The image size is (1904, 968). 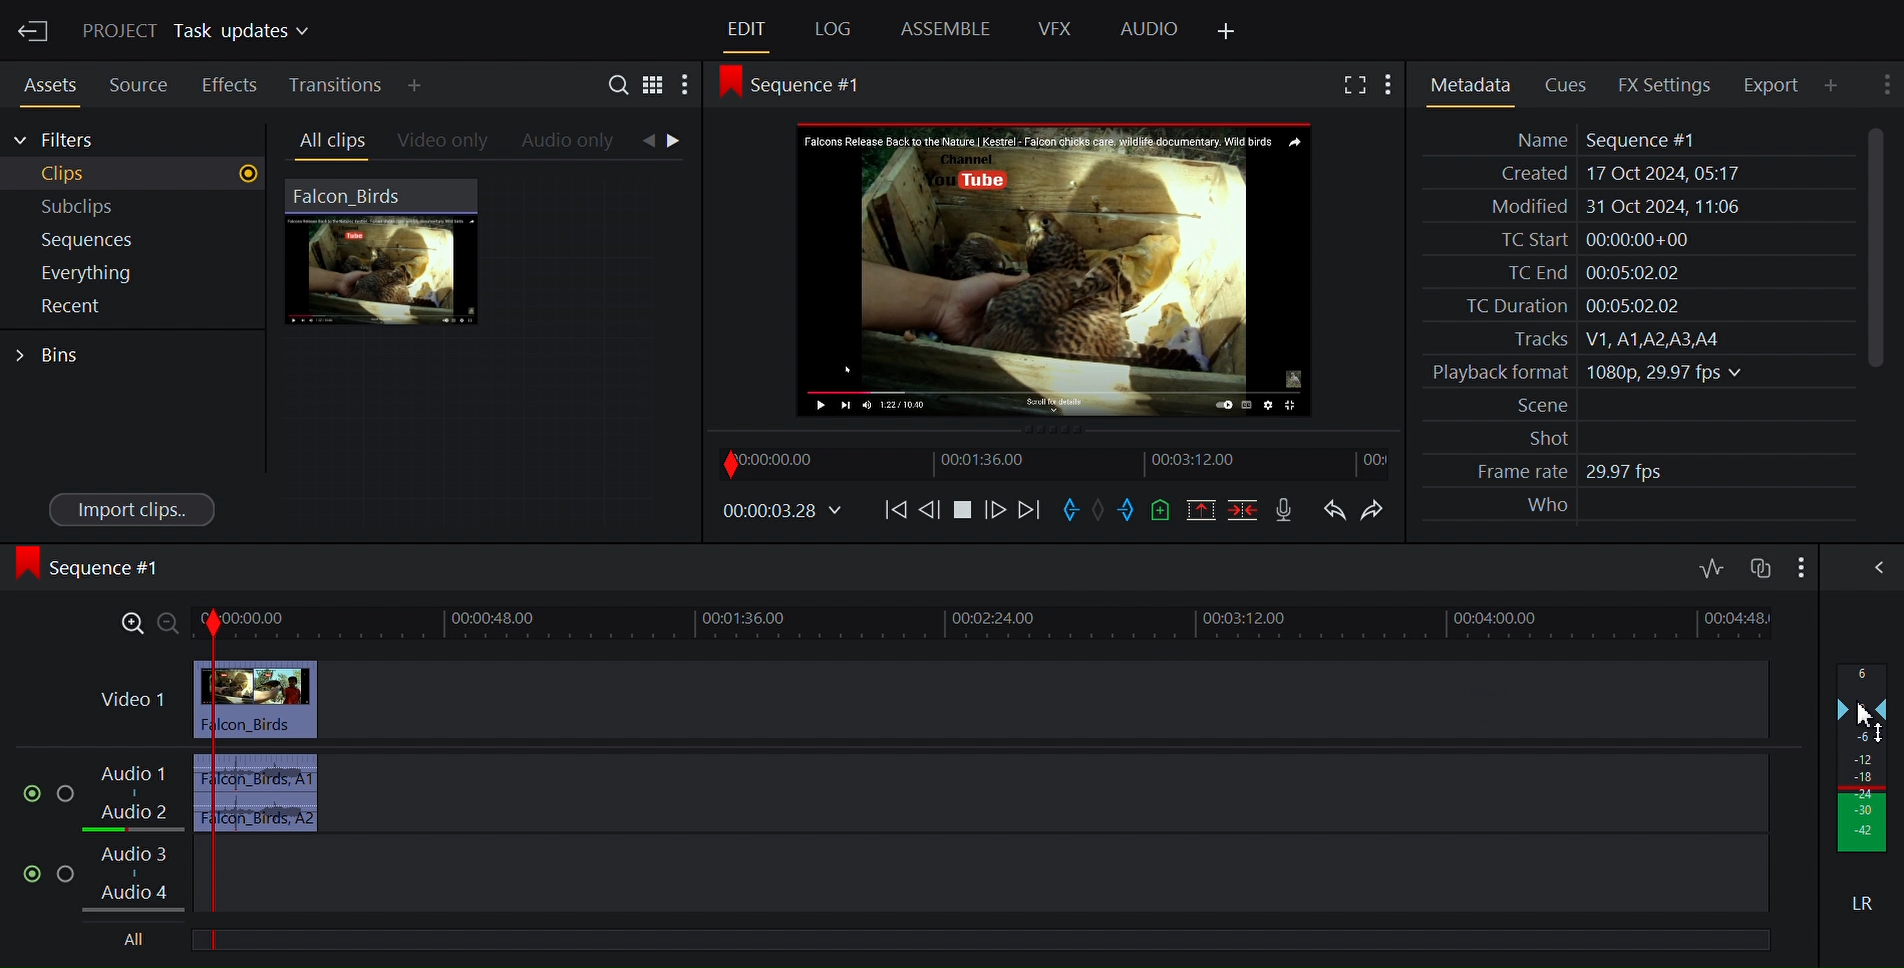 What do you see at coordinates (1068, 510) in the screenshot?
I see `Mark in` at bounding box center [1068, 510].